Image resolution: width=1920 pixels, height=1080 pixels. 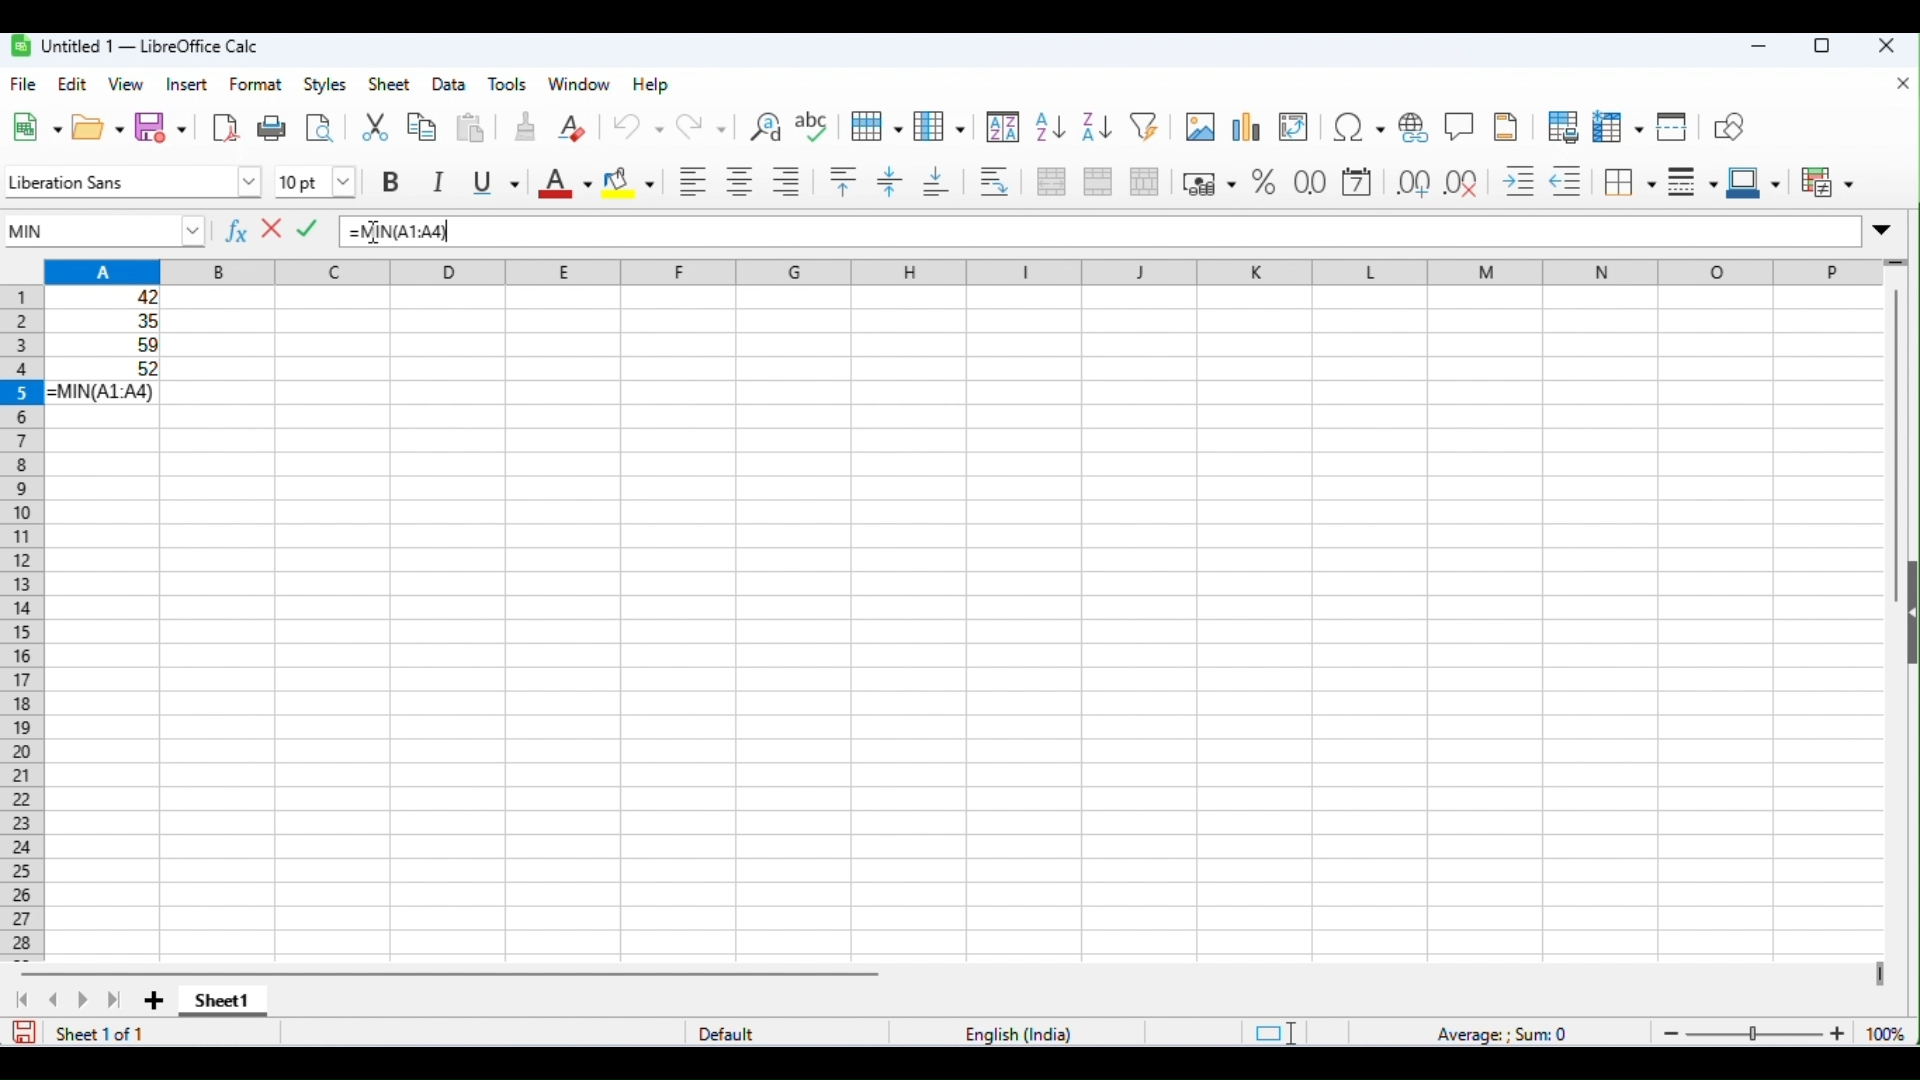 I want to click on function wizard, so click(x=239, y=233).